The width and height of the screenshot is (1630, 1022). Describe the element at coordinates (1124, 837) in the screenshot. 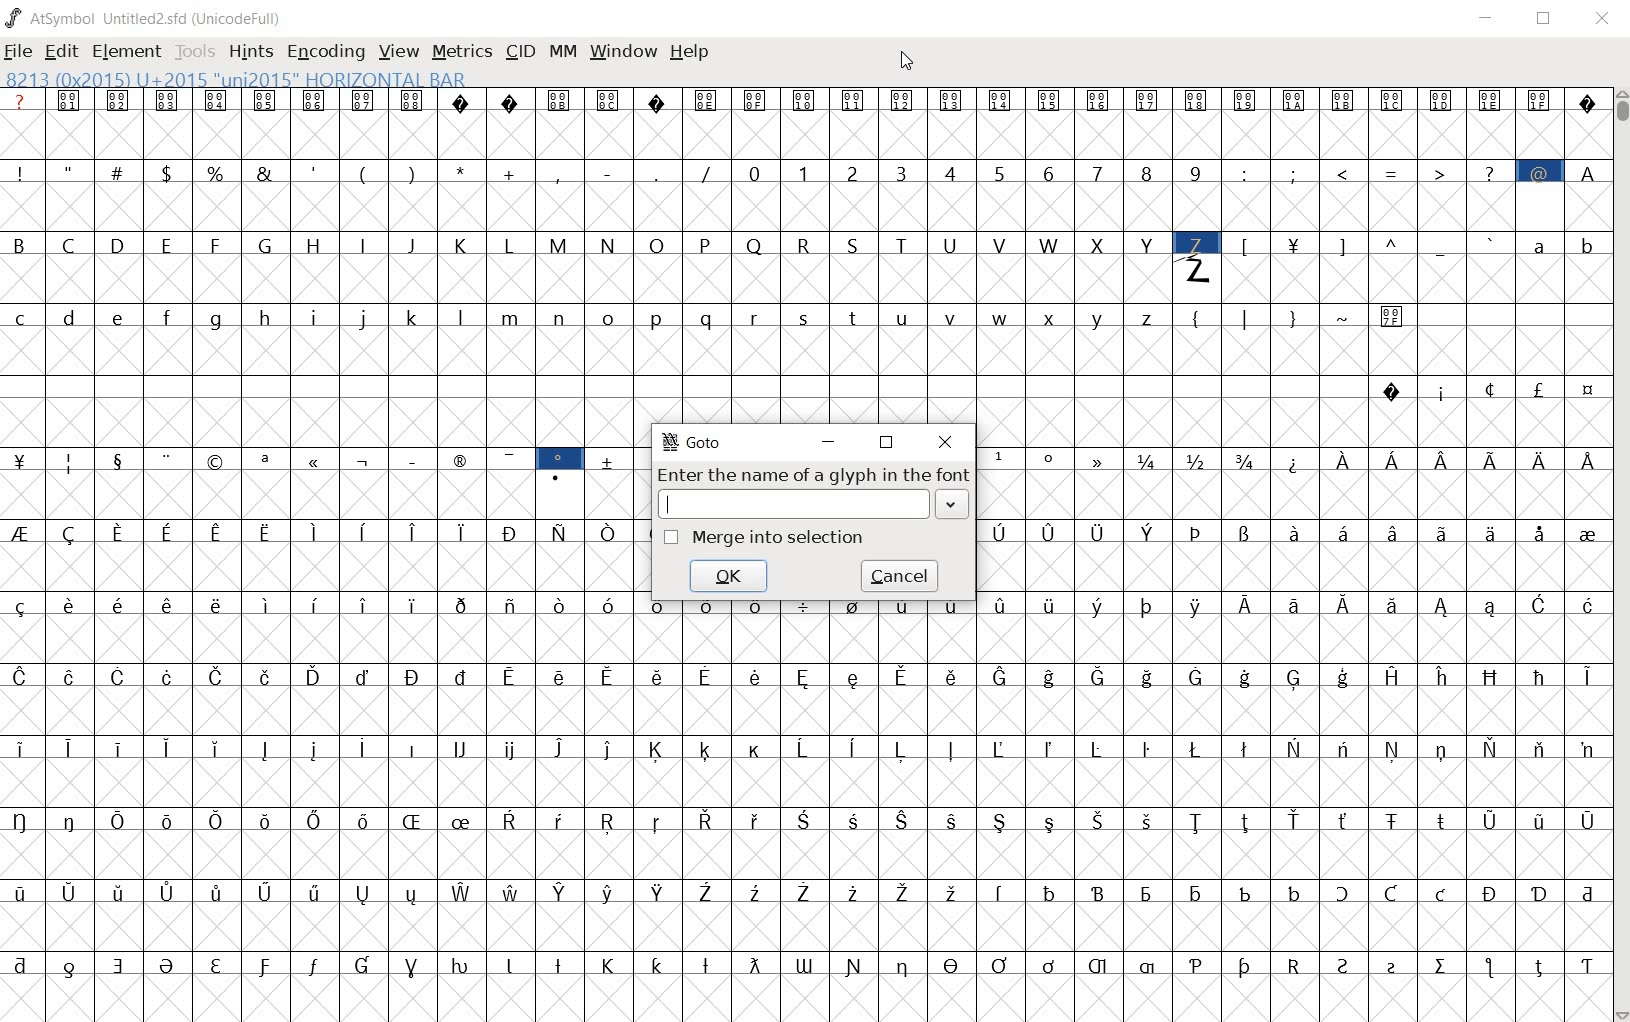

I see `glyph characters` at that location.